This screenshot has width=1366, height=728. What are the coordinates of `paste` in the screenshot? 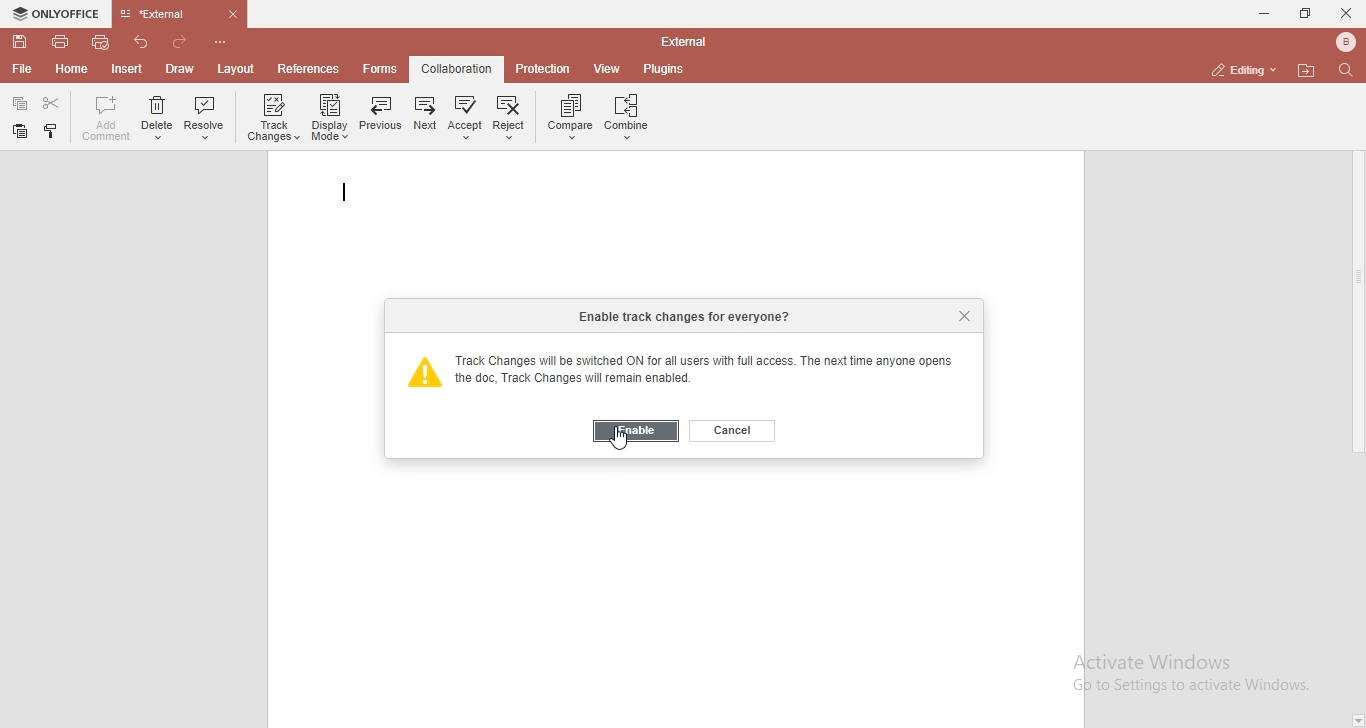 It's located at (49, 130).